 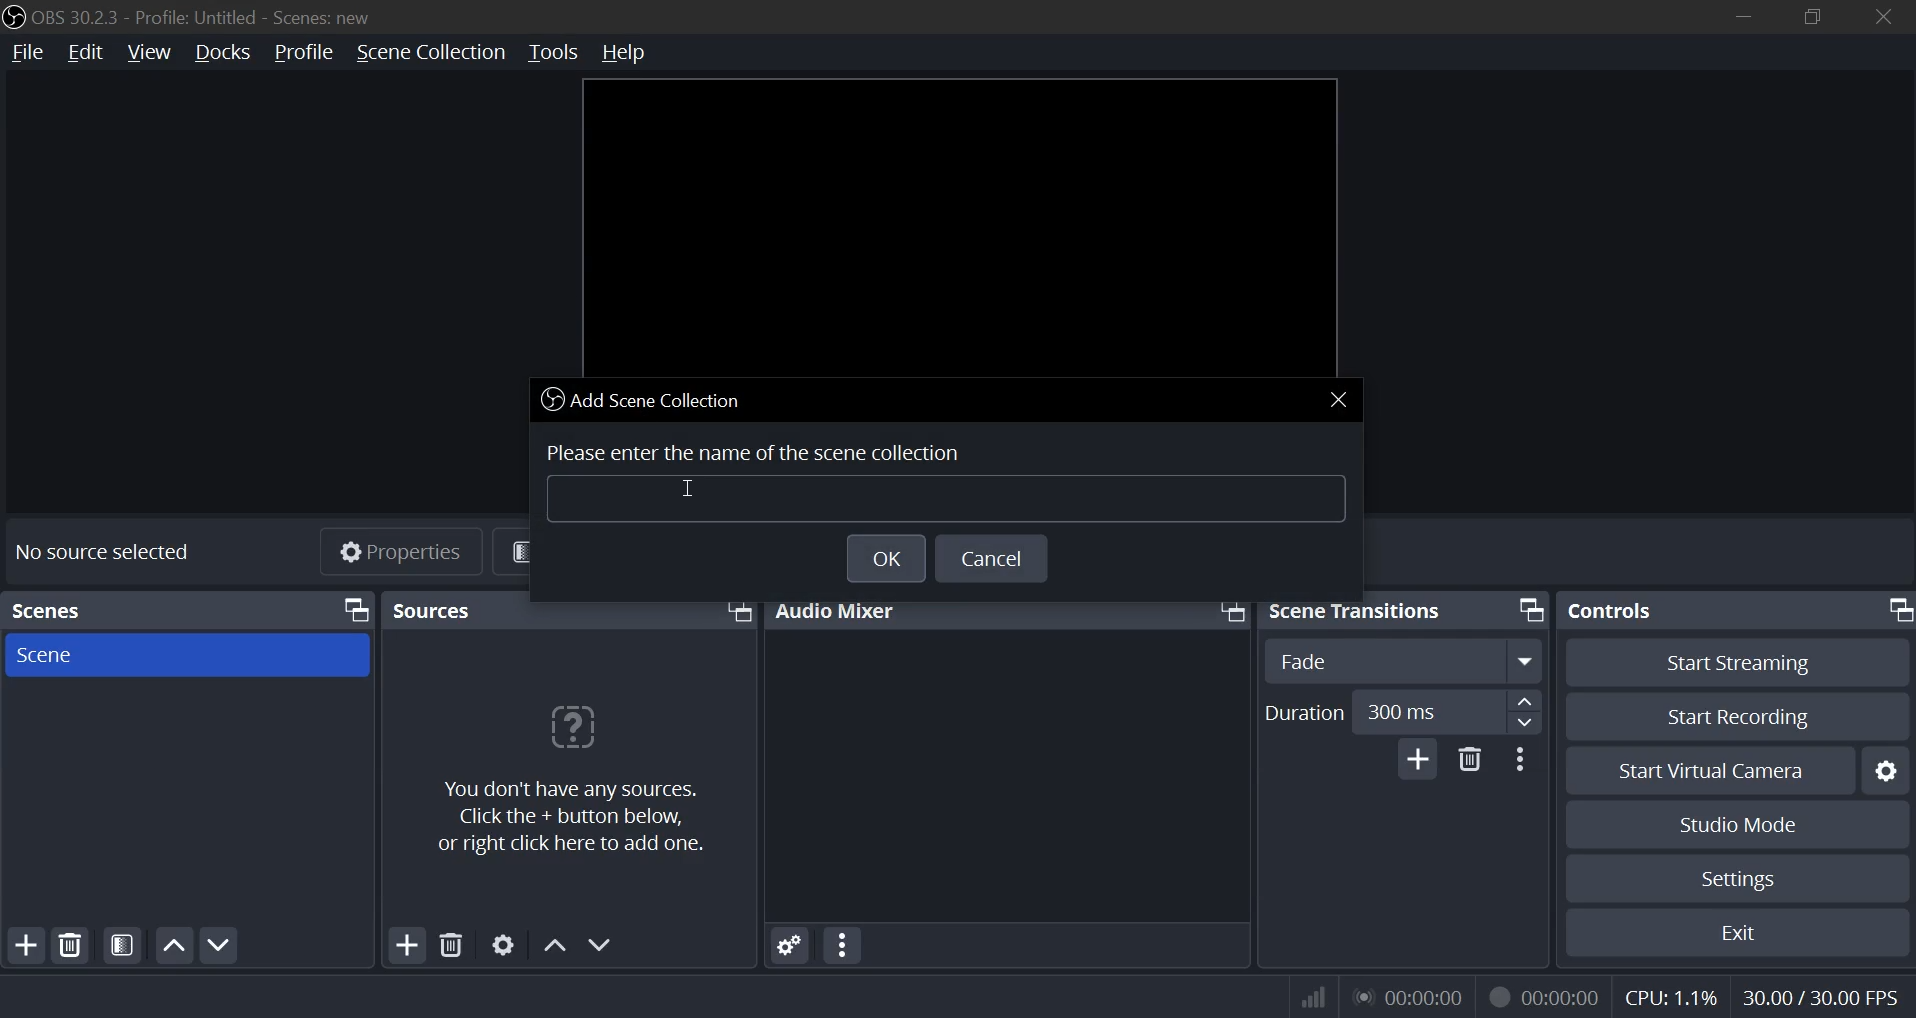 What do you see at coordinates (737, 612) in the screenshot?
I see `bring front` at bounding box center [737, 612].